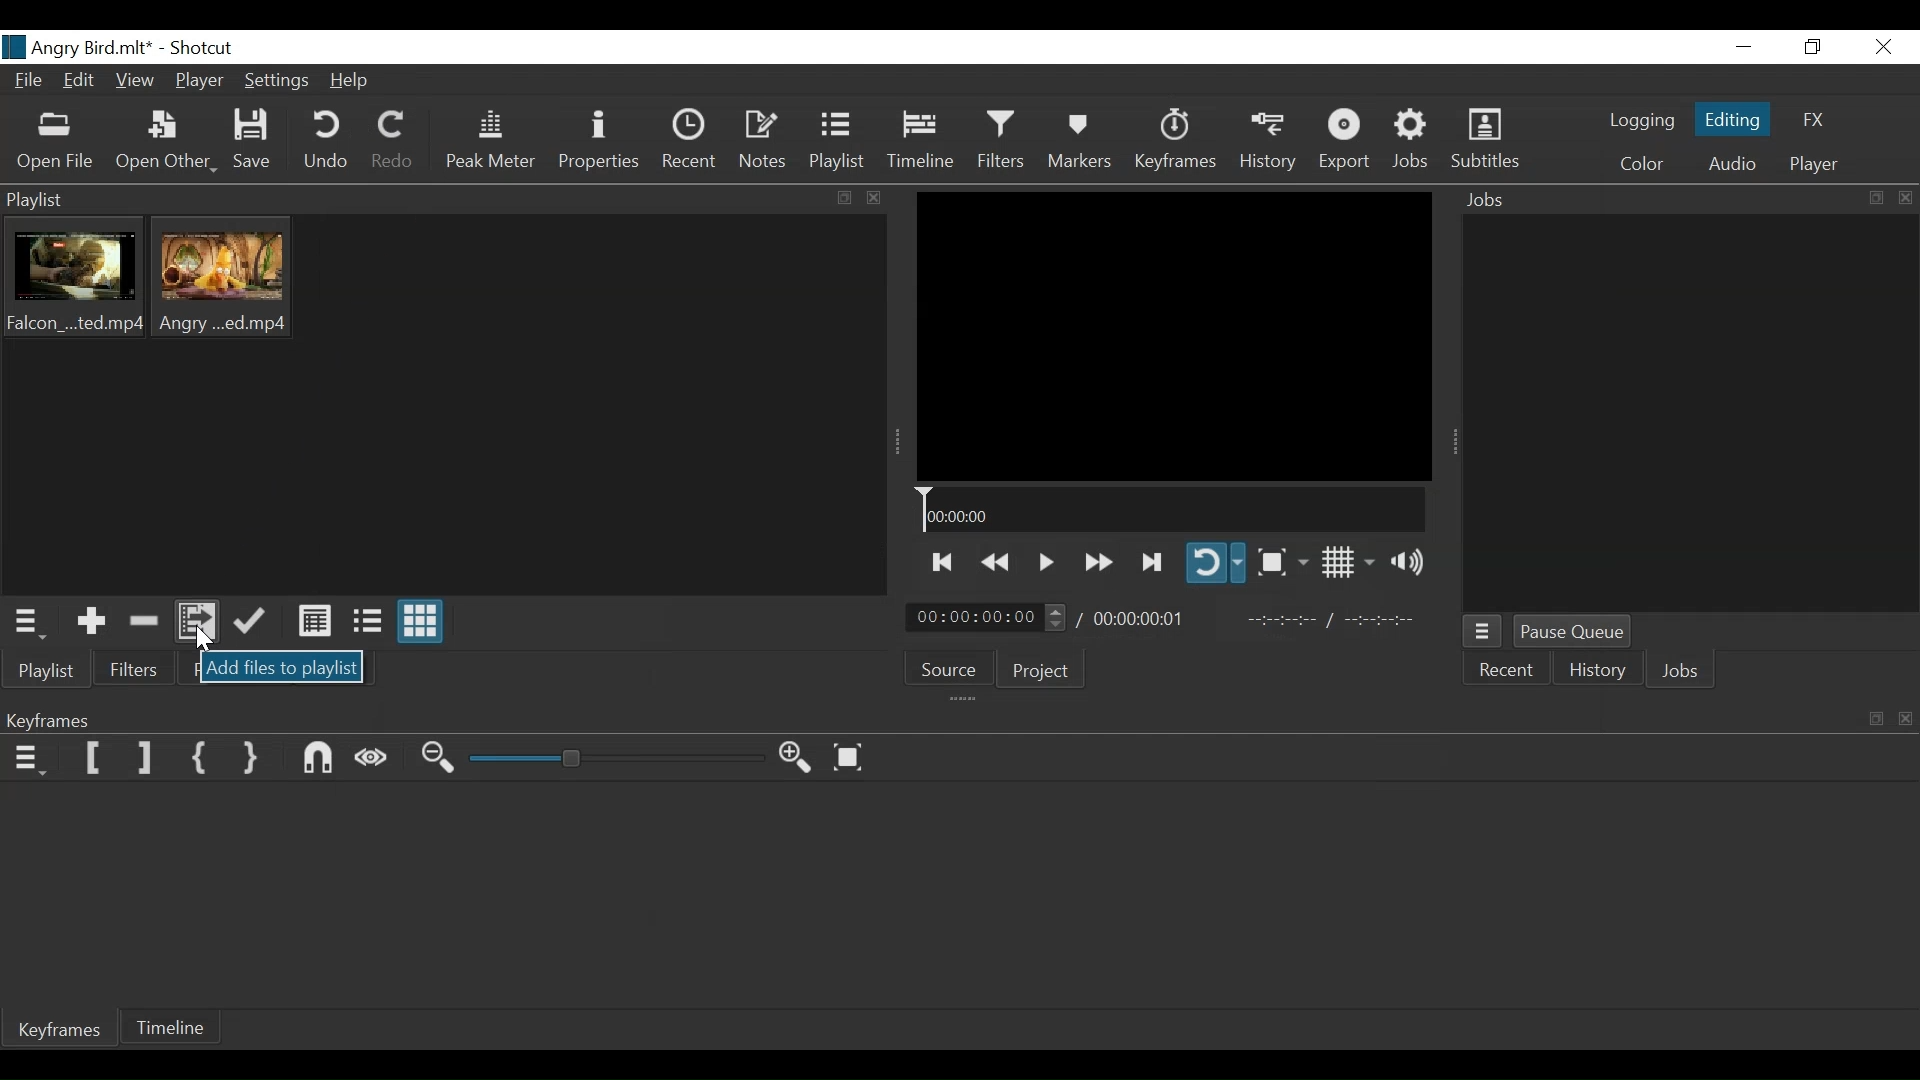 This screenshot has width=1920, height=1080. What do you see at coordinates (147, 758) in the screenshot?
I see `Set Filter Last` at bounding box center [147, 758].